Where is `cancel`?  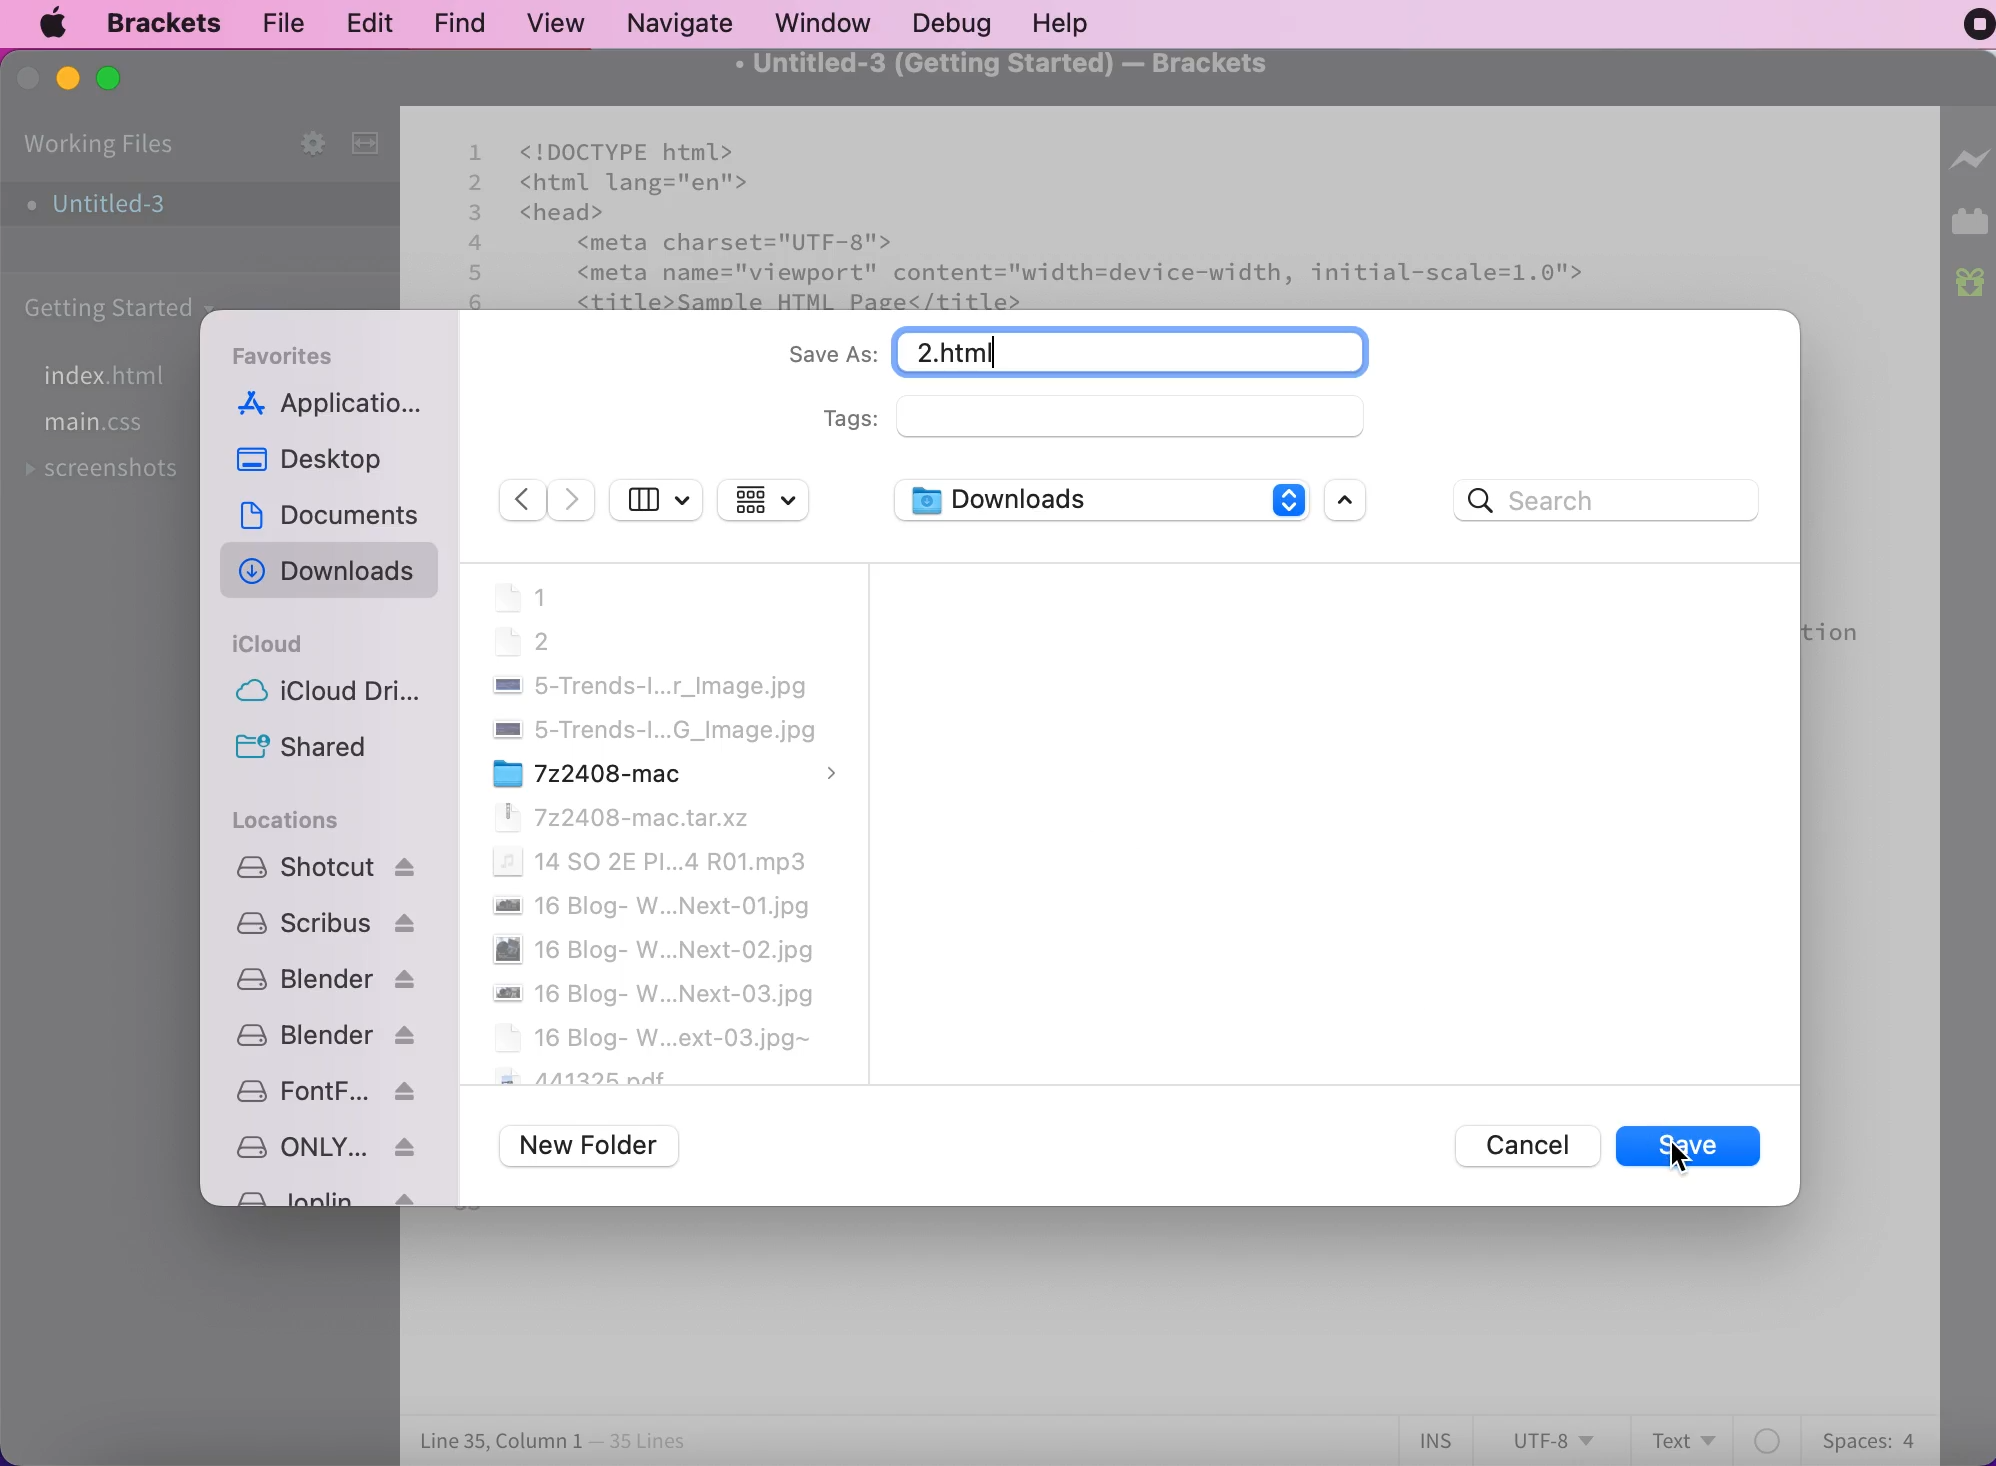
cancel is located at coordinates (1524, 1146).